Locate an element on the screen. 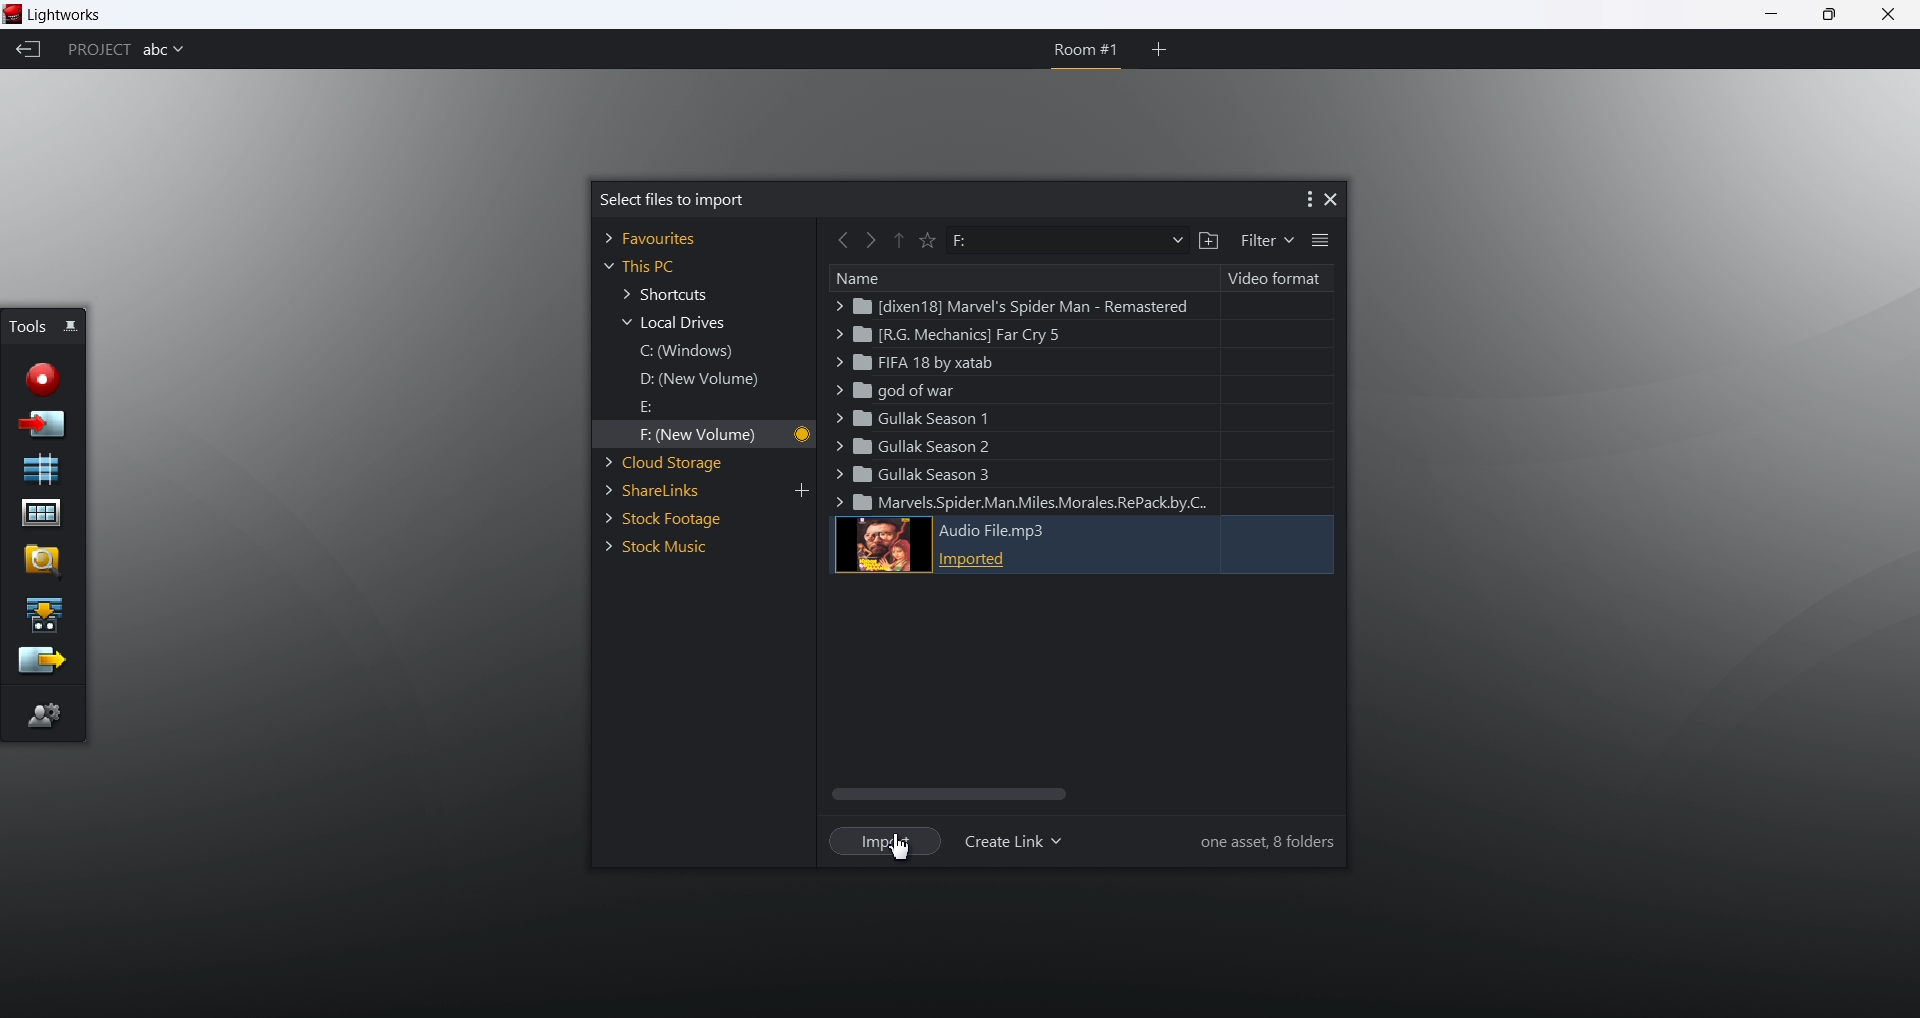 This screenshot has height=1018, width=1920. favorites is located at coordinates (652, 237).